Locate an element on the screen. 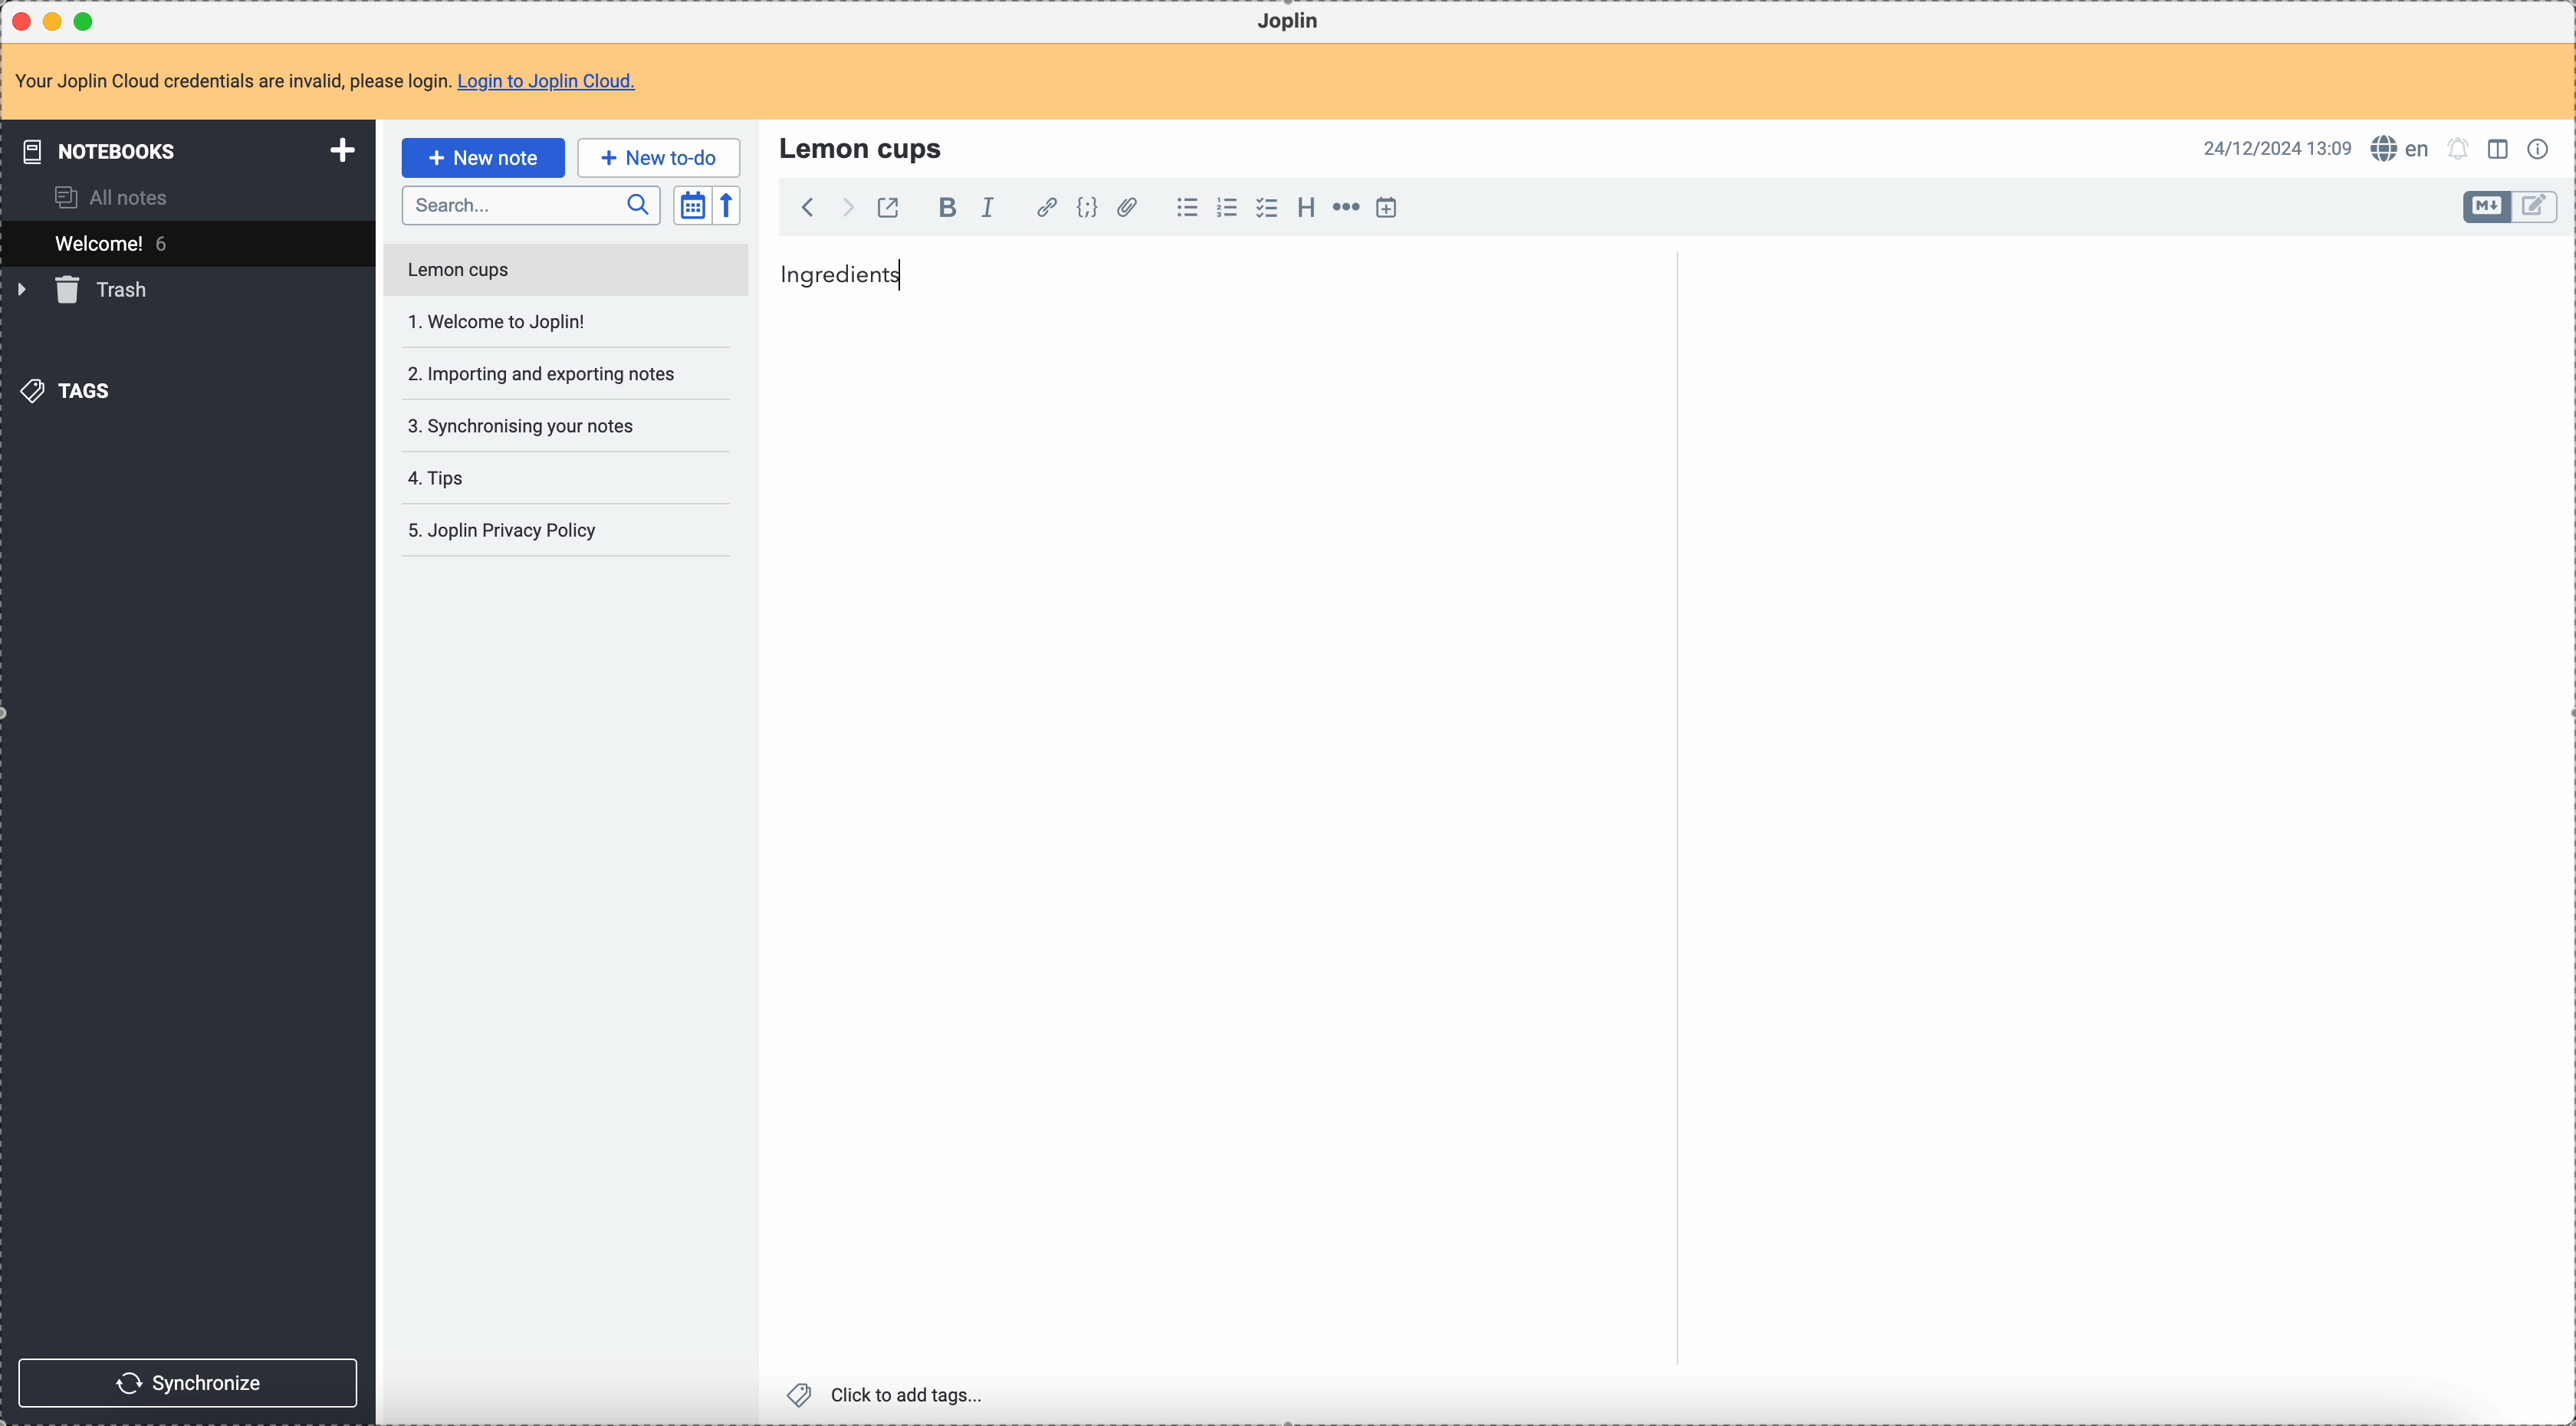 Image resolution: width=2576 pixels, height=1426 pixels. reverse sort order is located at coordinates (730, 206).